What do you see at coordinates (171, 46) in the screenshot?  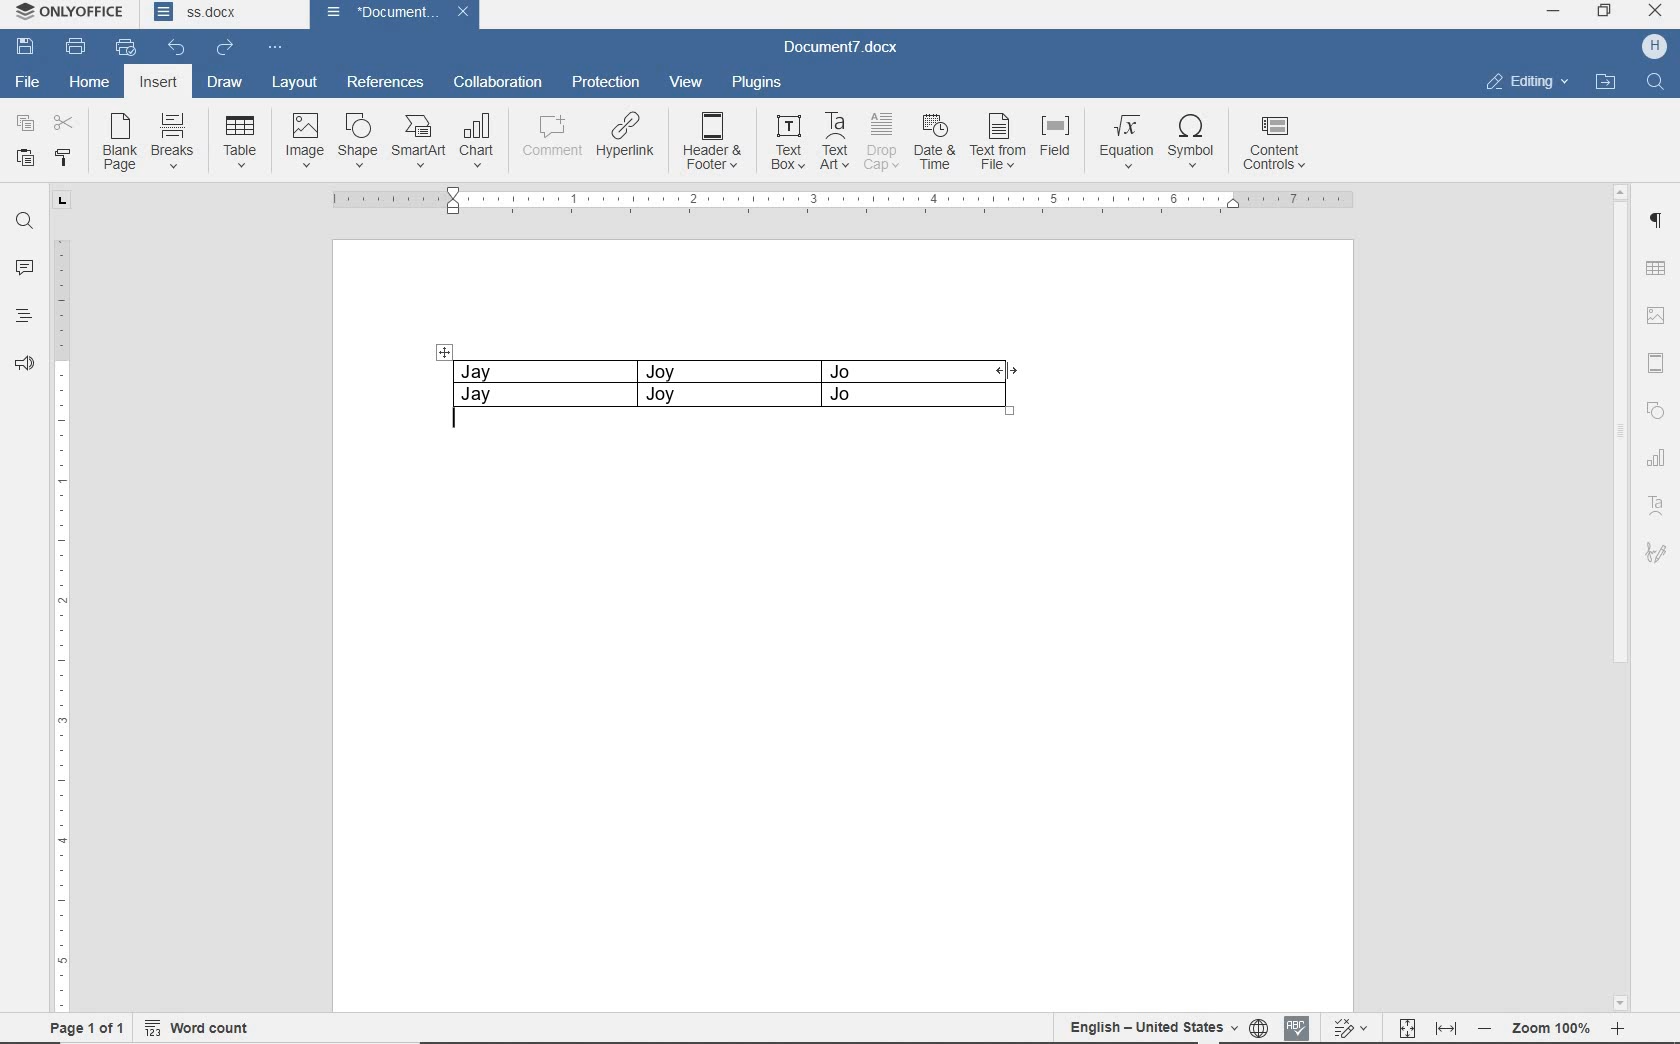 I see `UNDO` at bounding box center [171, 46].